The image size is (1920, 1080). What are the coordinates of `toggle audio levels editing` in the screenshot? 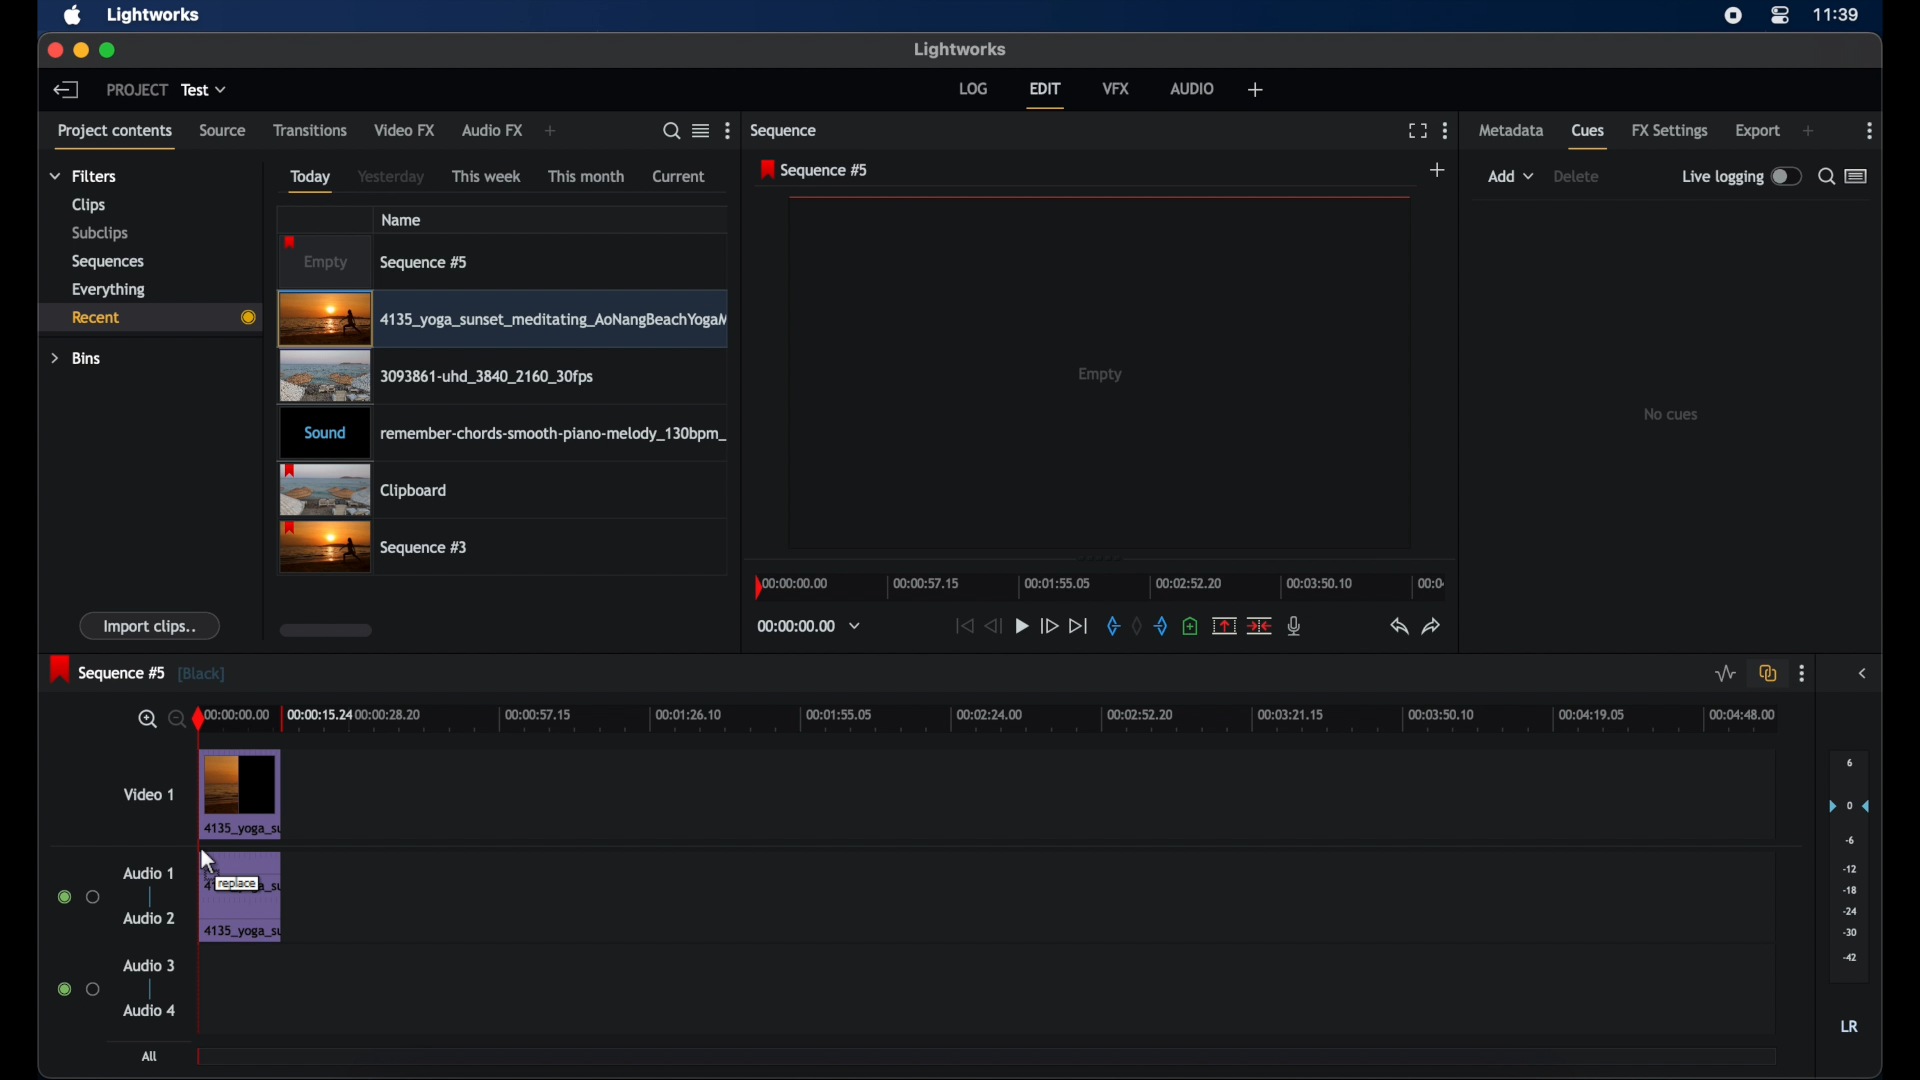 It's located at (1724, 674).